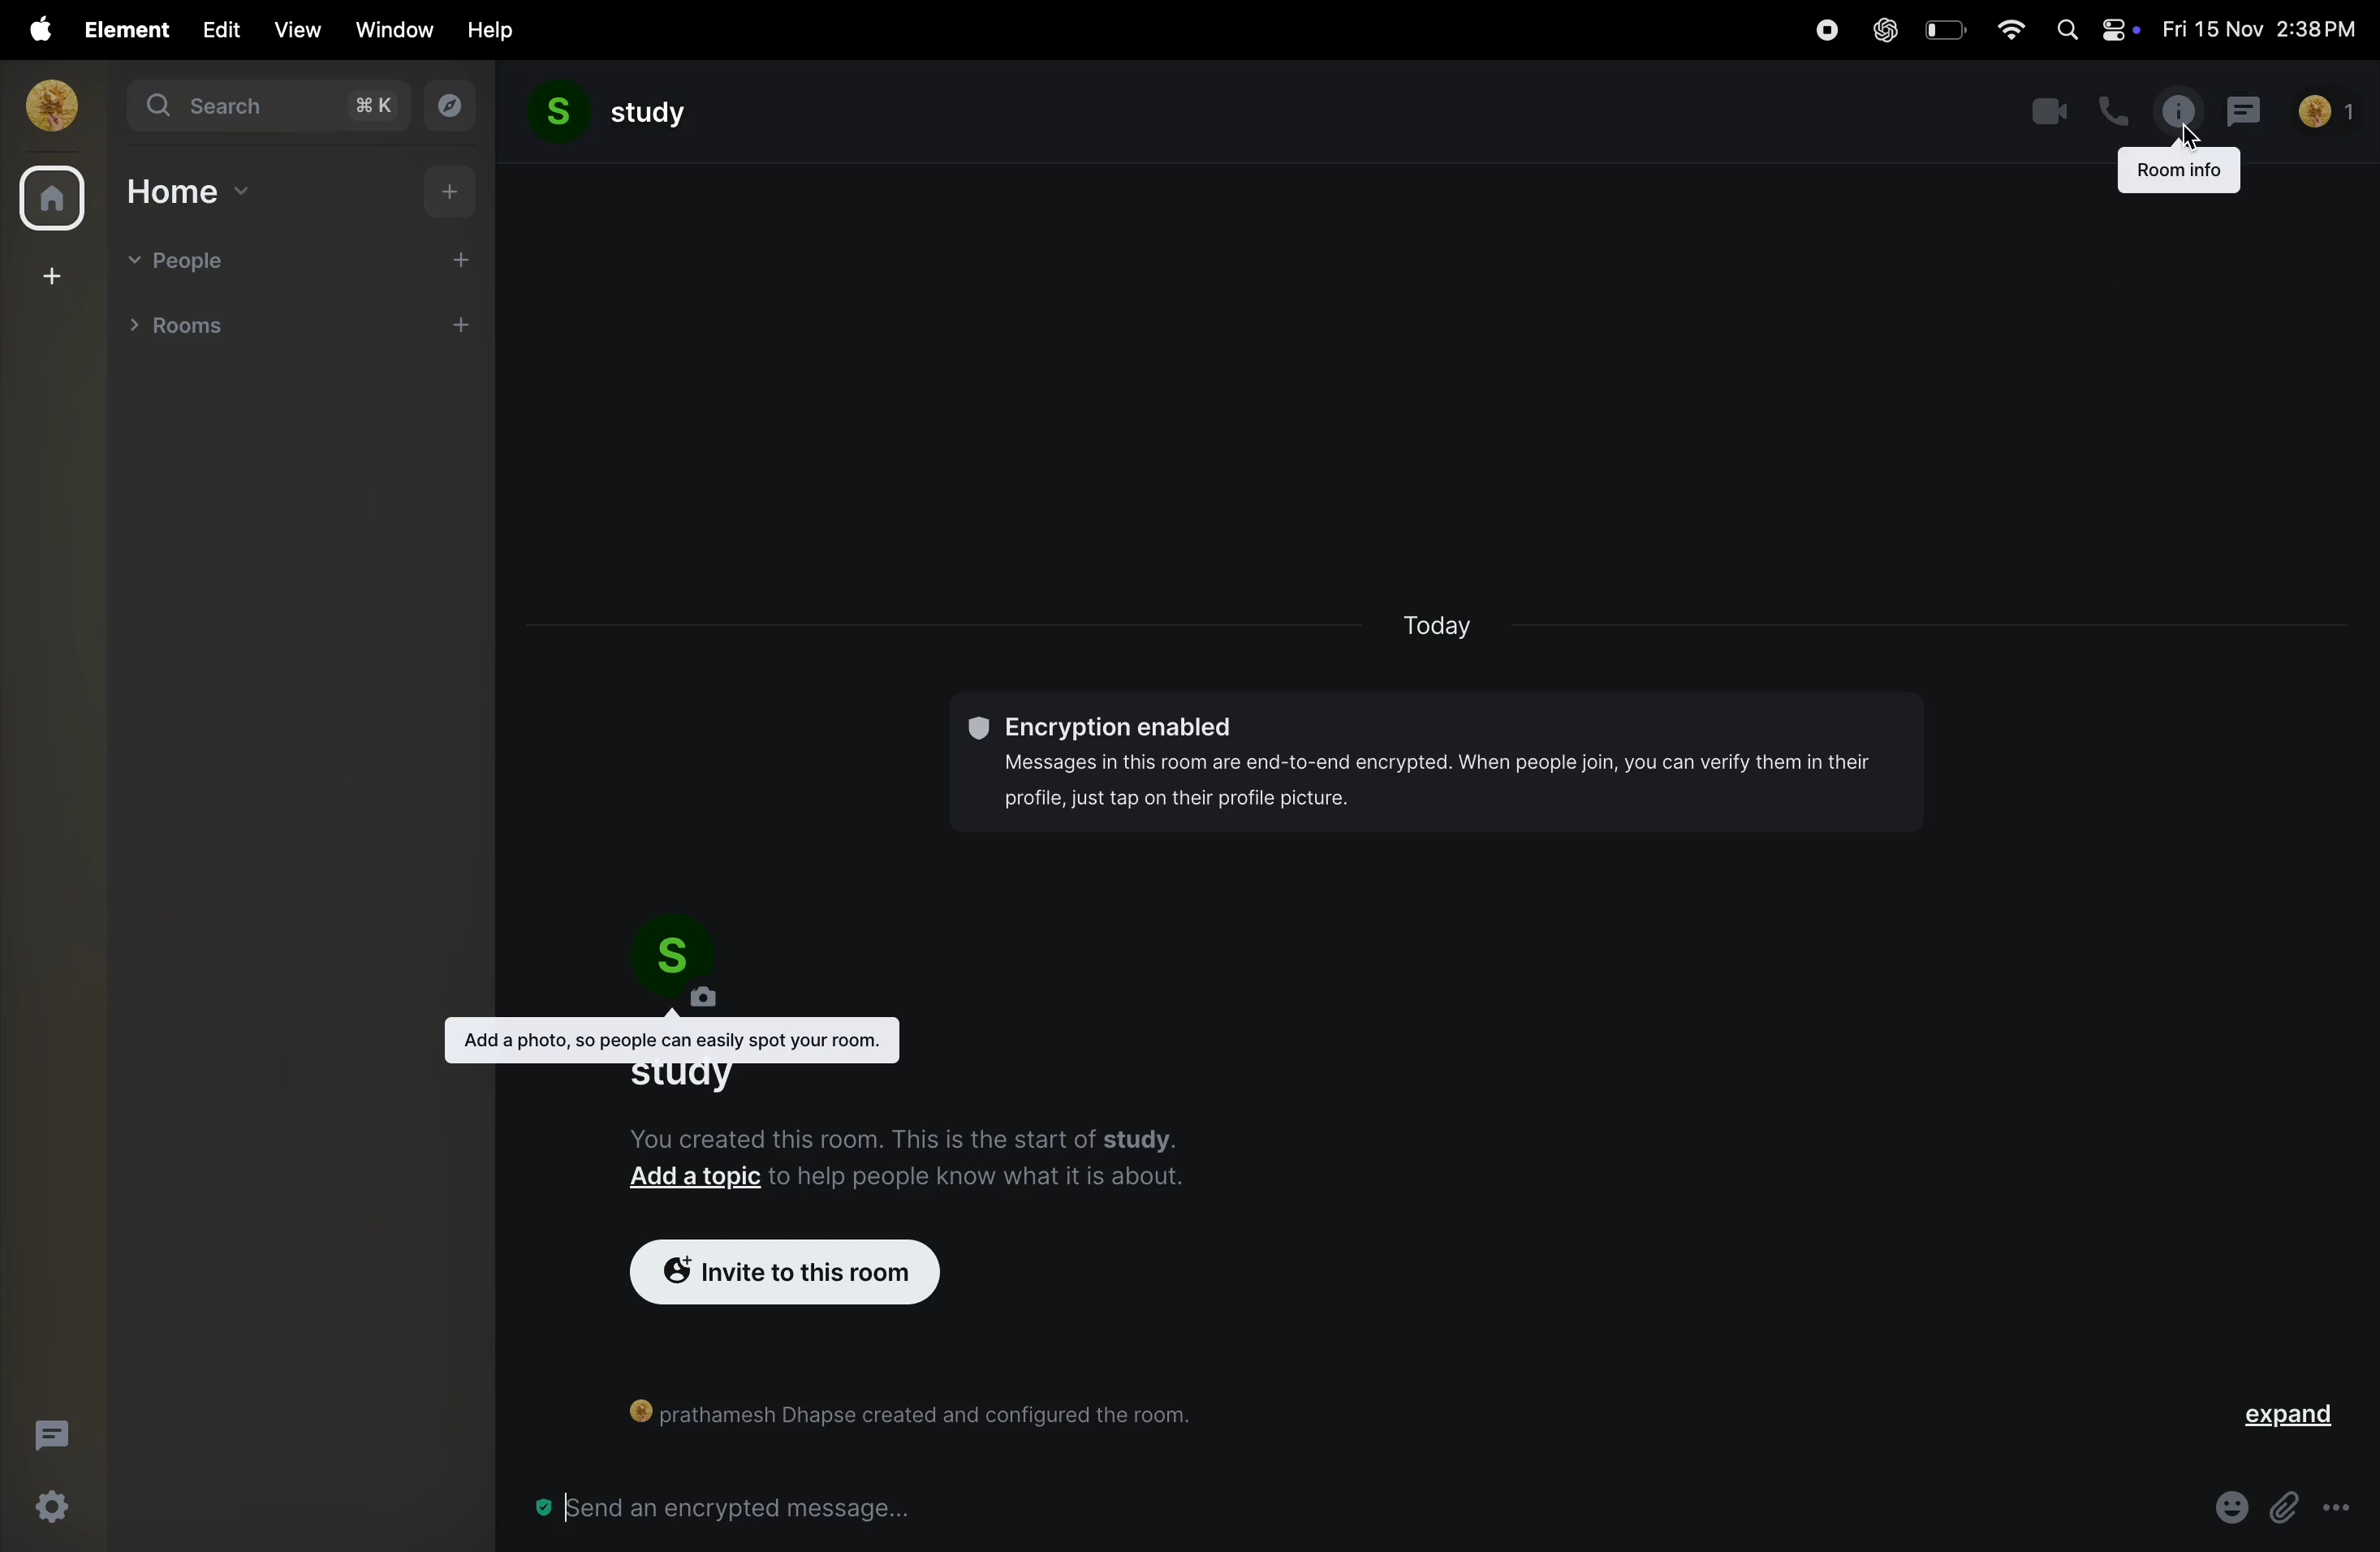 The width and height of the screenshot is (2380, 1552). Describe the element at coordinates (2187, 134) in the screenshot. I see `cursor` at that location.